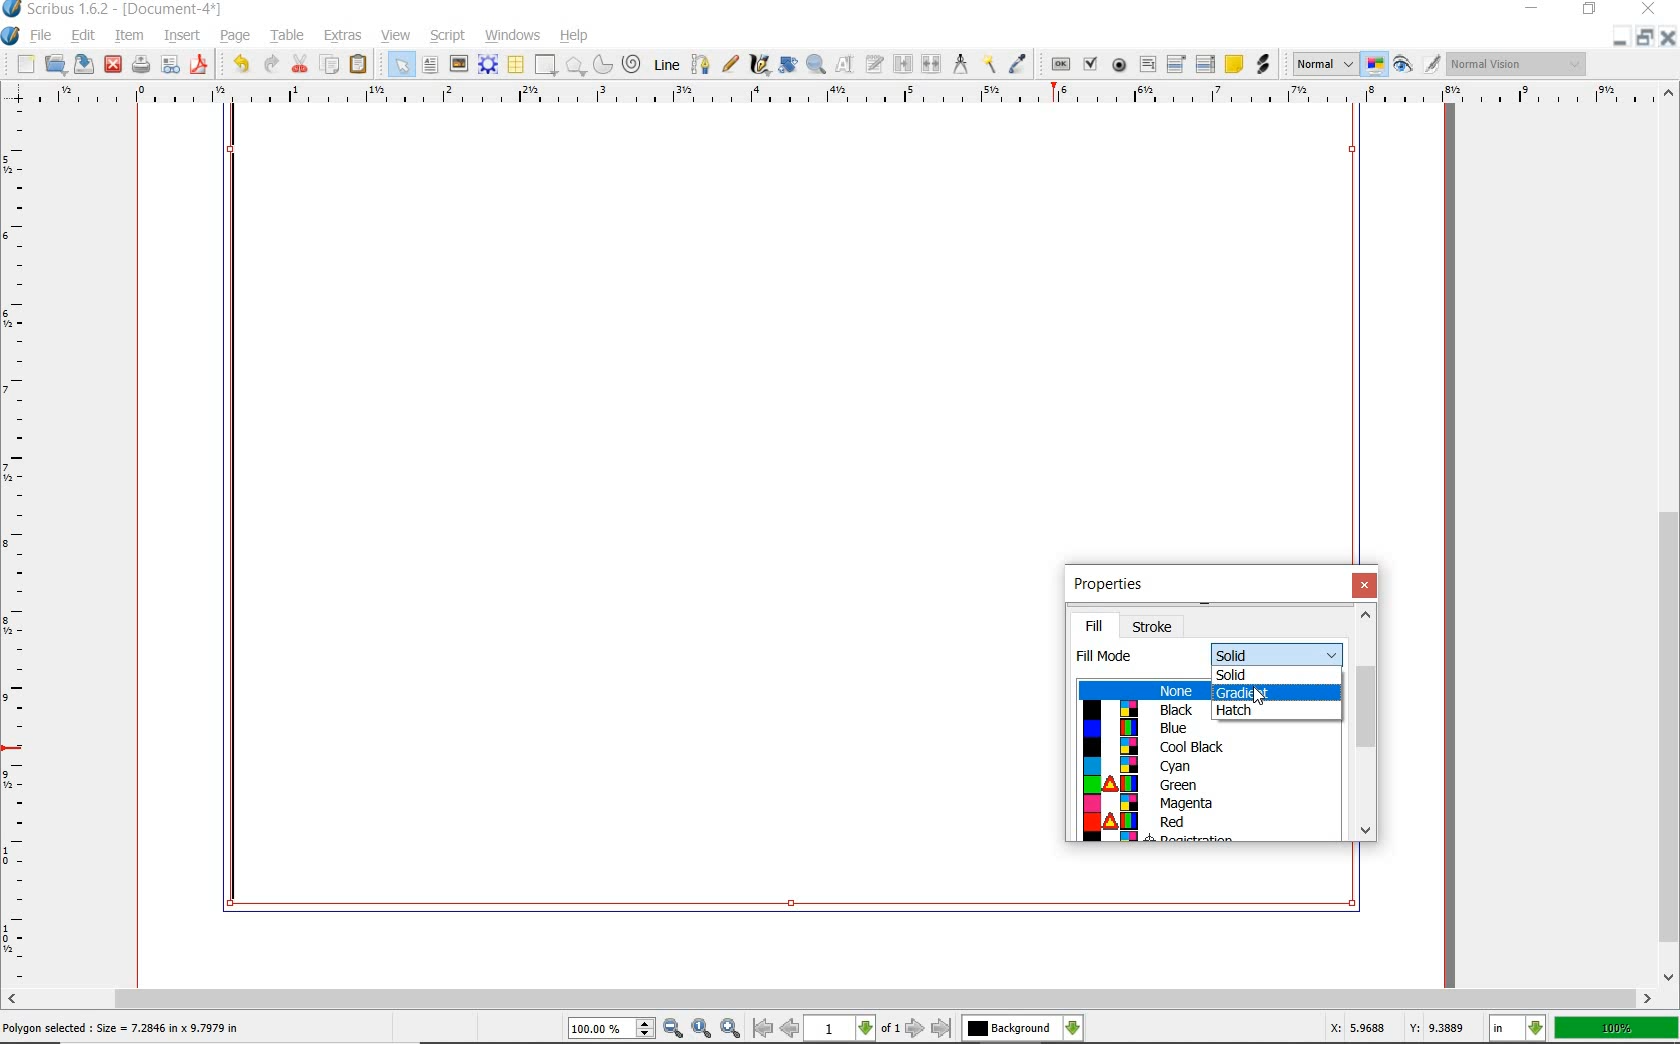 Image resolution: width=1680 pixels, height=1044 pixels. What do you see at coordinates (238, 64) in the screenshot?
I see `undo` at bounding box center [238, 64].